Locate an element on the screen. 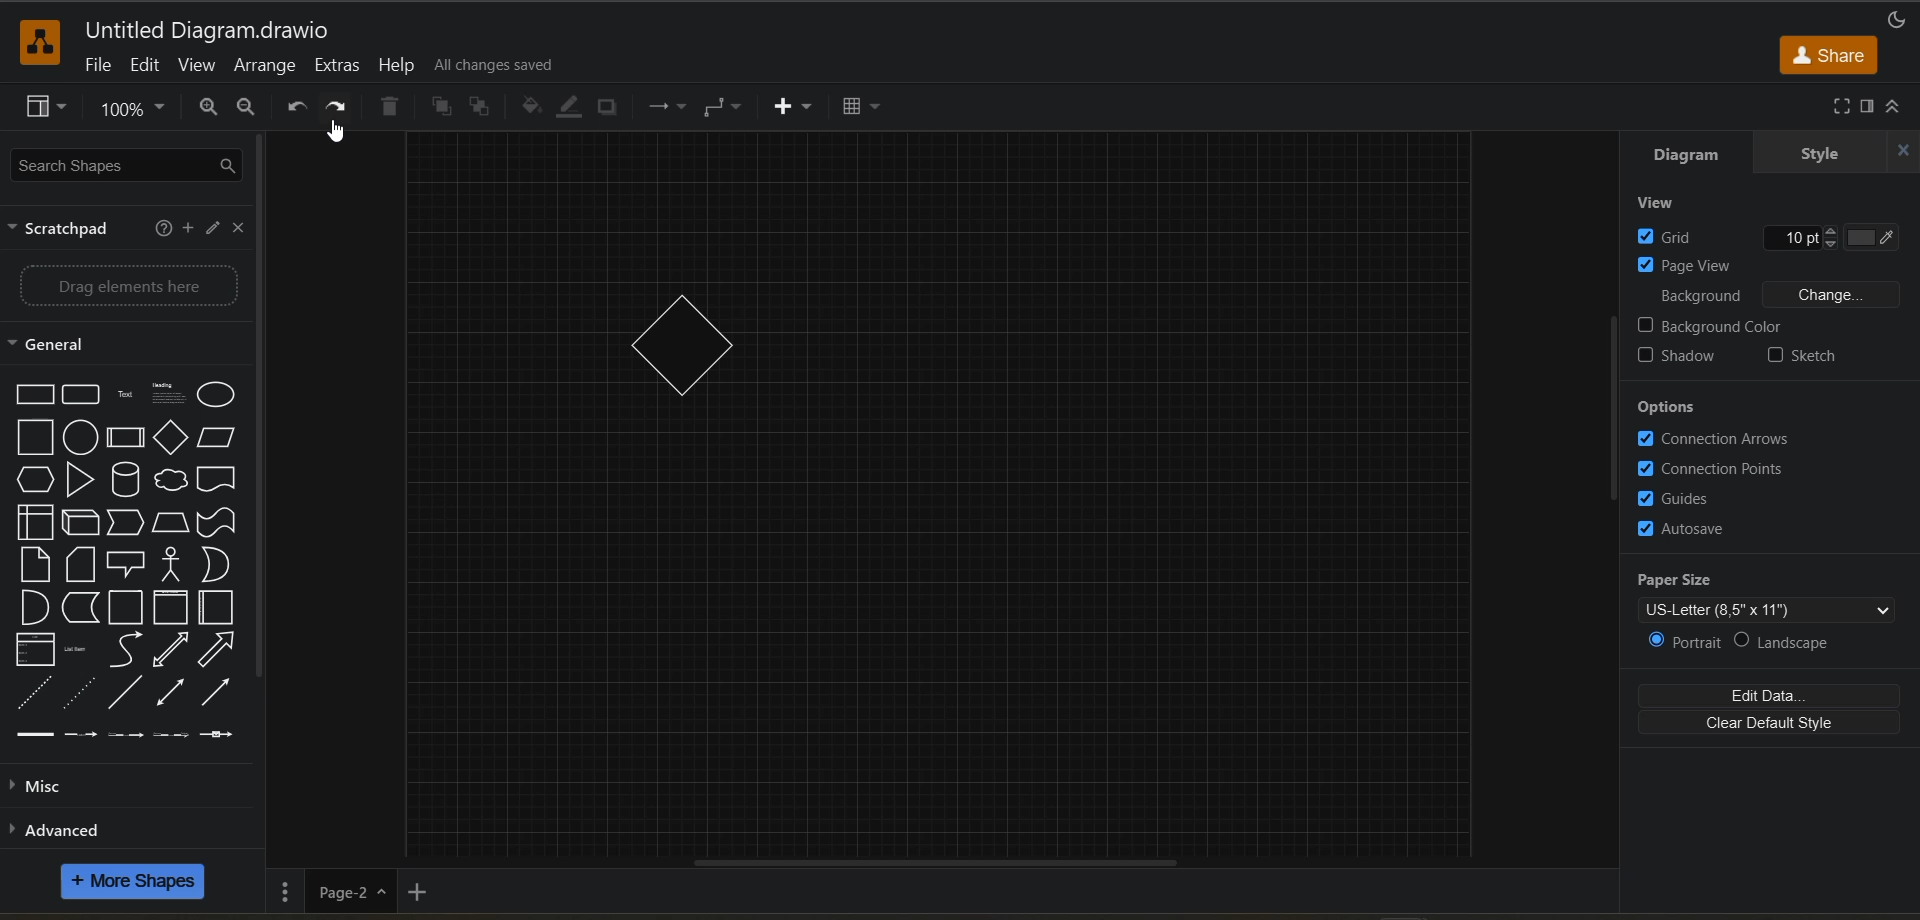 The height and width of the screenshot is (920, 1920). cloud is located at coordinates (168, 481).